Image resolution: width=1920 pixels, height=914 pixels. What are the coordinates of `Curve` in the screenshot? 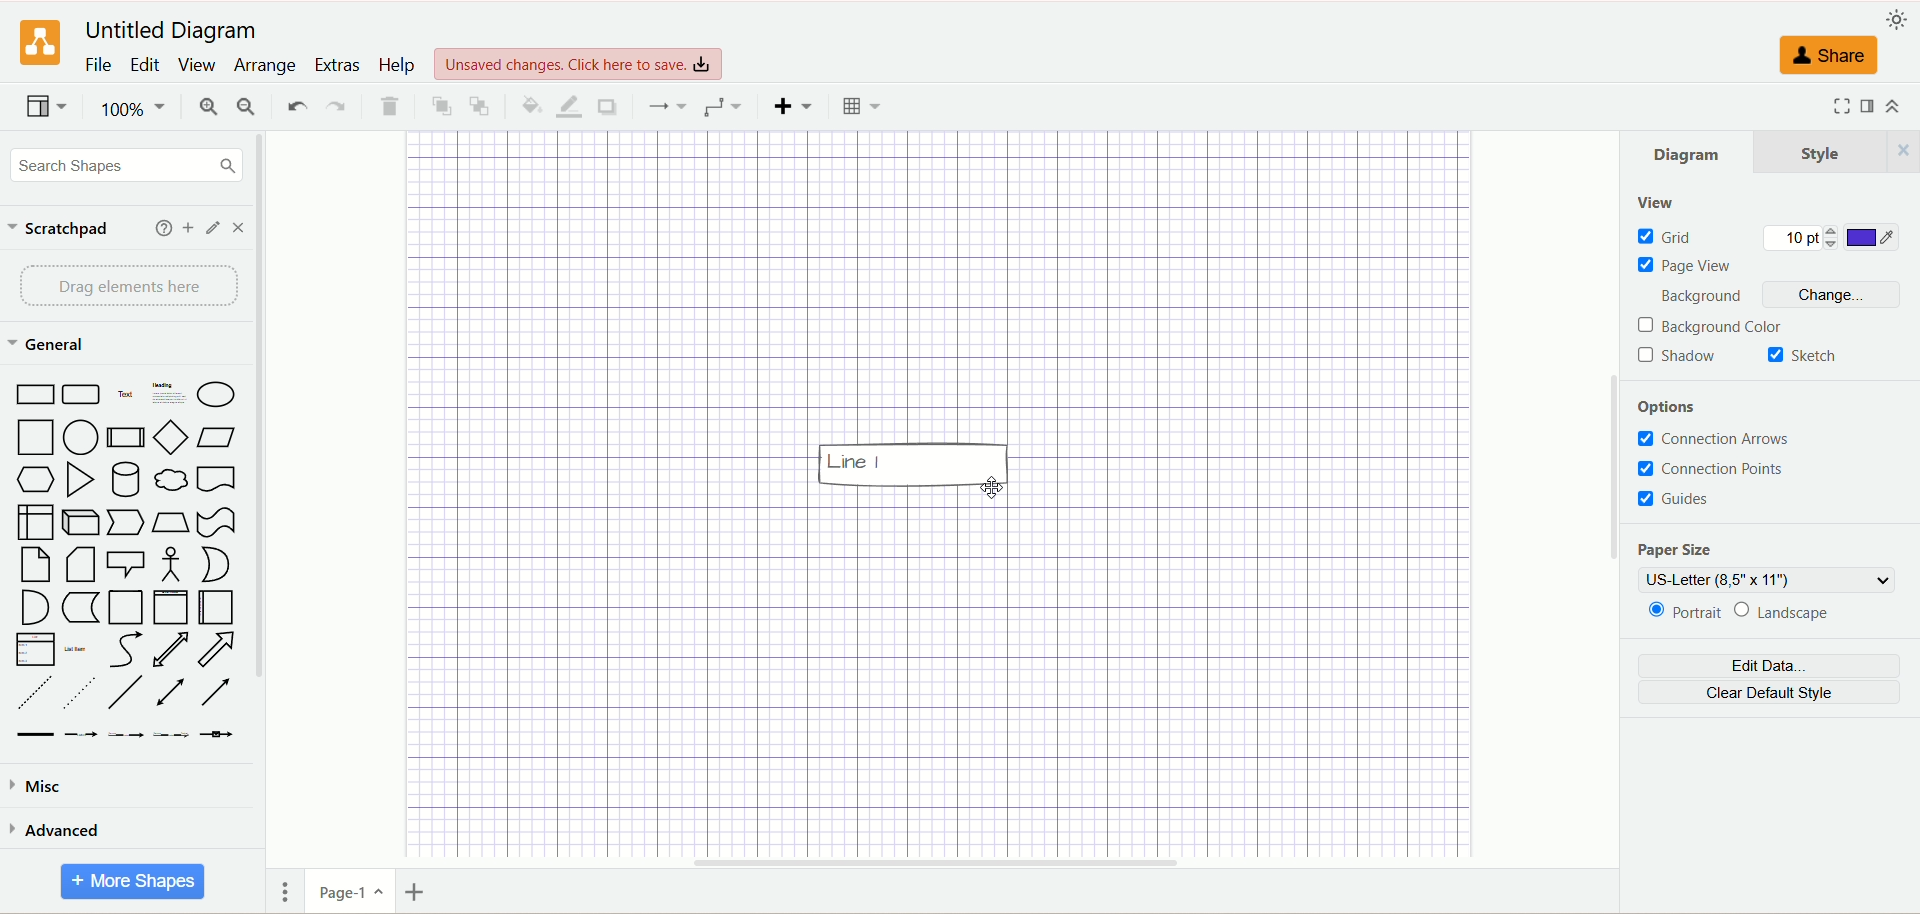 It's located at (125, 650).